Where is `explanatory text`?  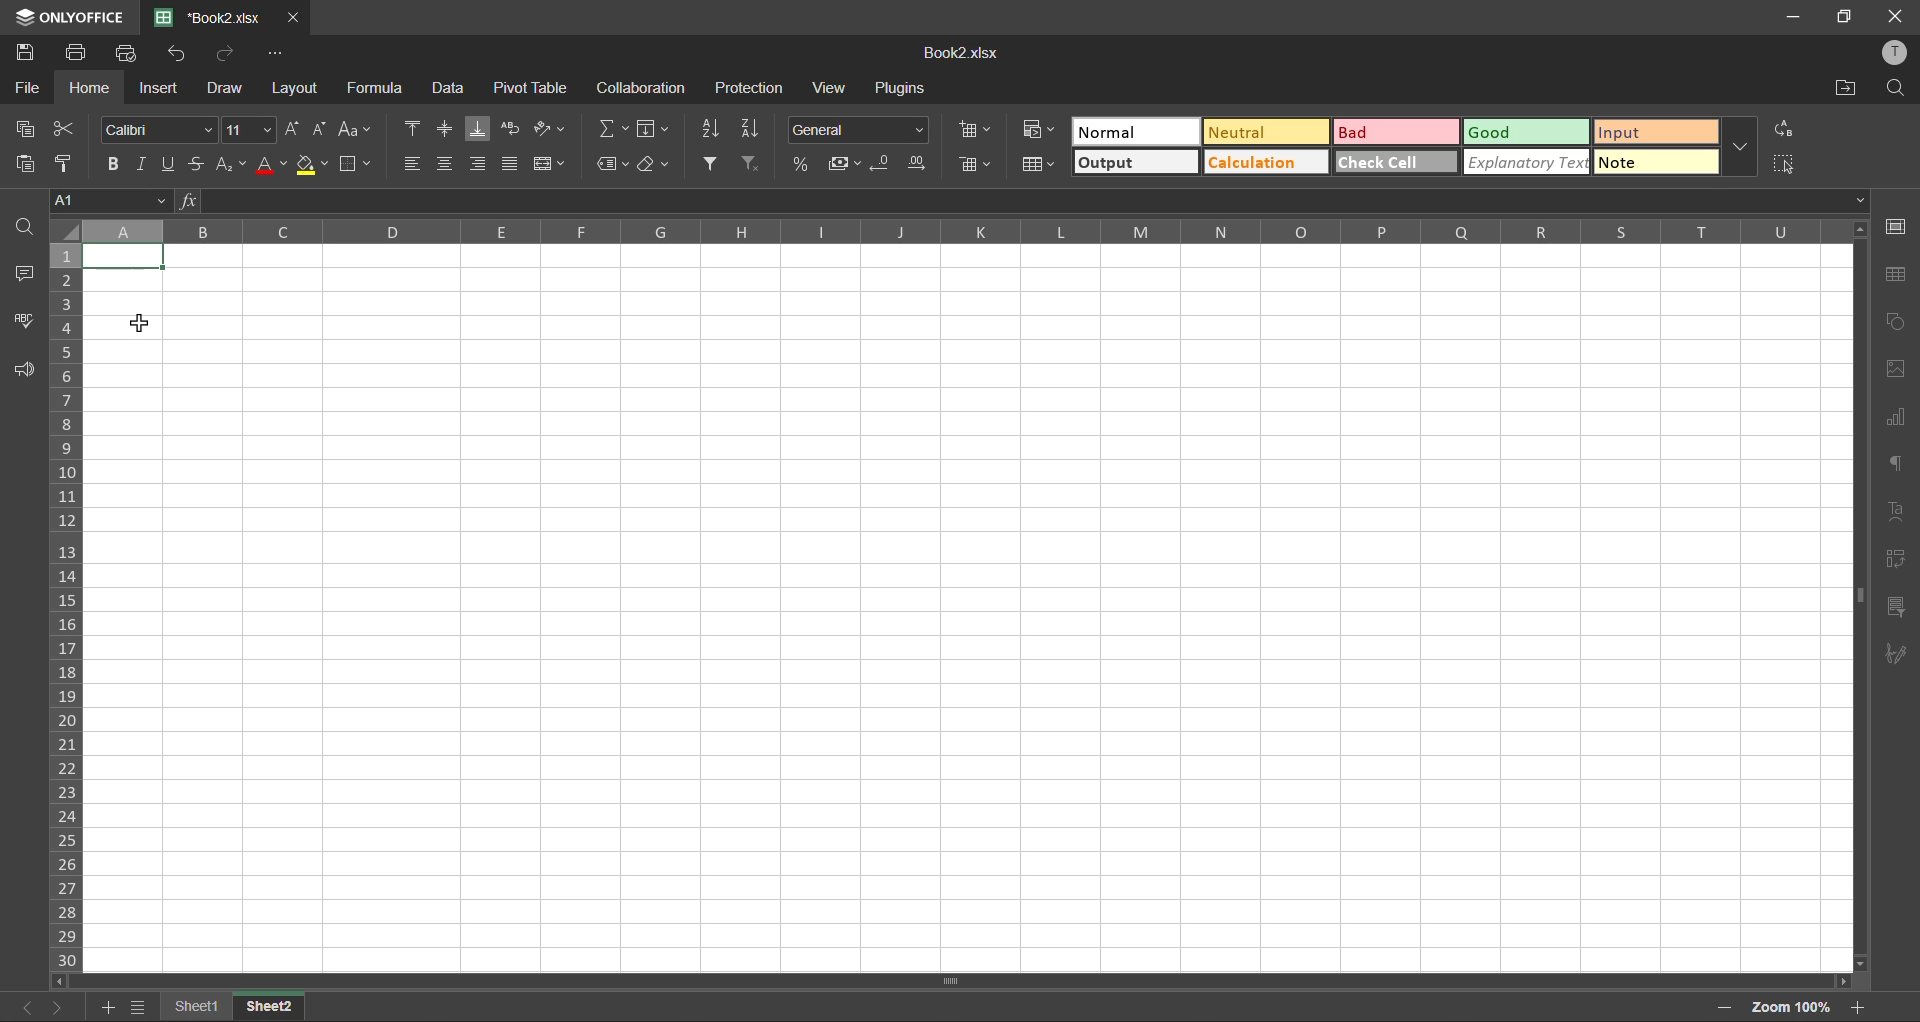 explanatory text is located at coordinates (1528, 161).